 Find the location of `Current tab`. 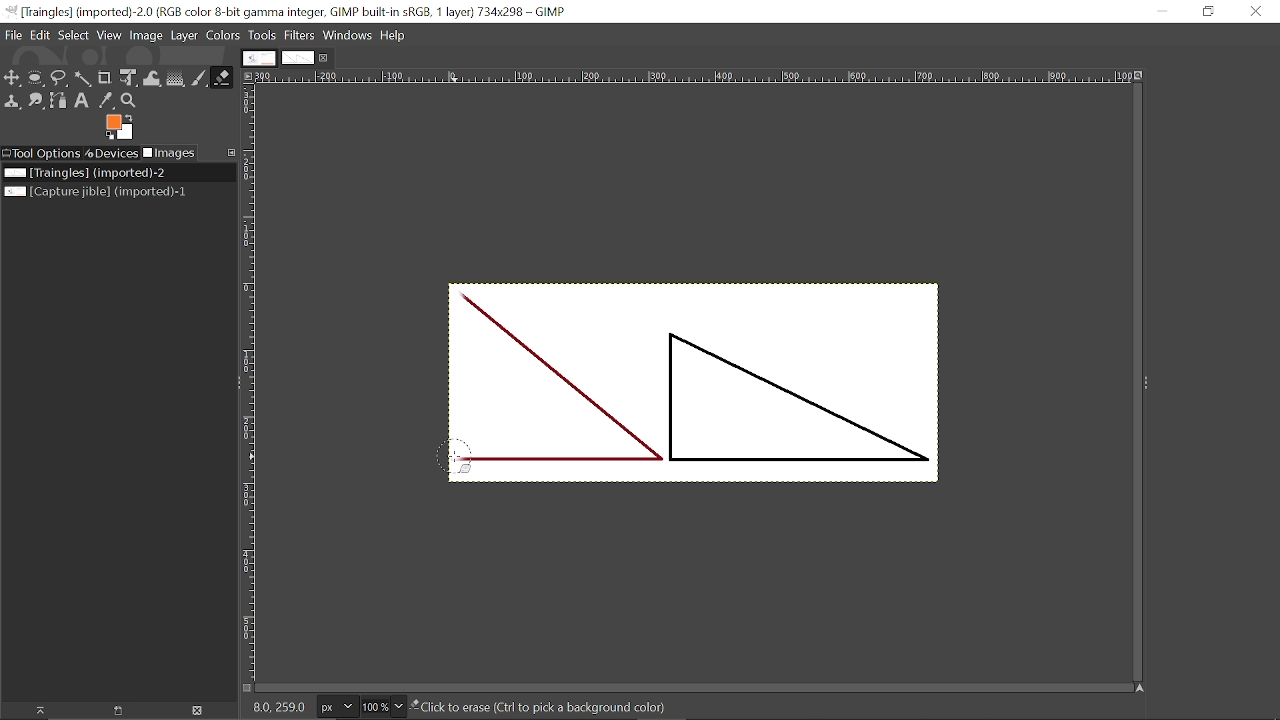

Current tab is located at coordinates (298, 58).